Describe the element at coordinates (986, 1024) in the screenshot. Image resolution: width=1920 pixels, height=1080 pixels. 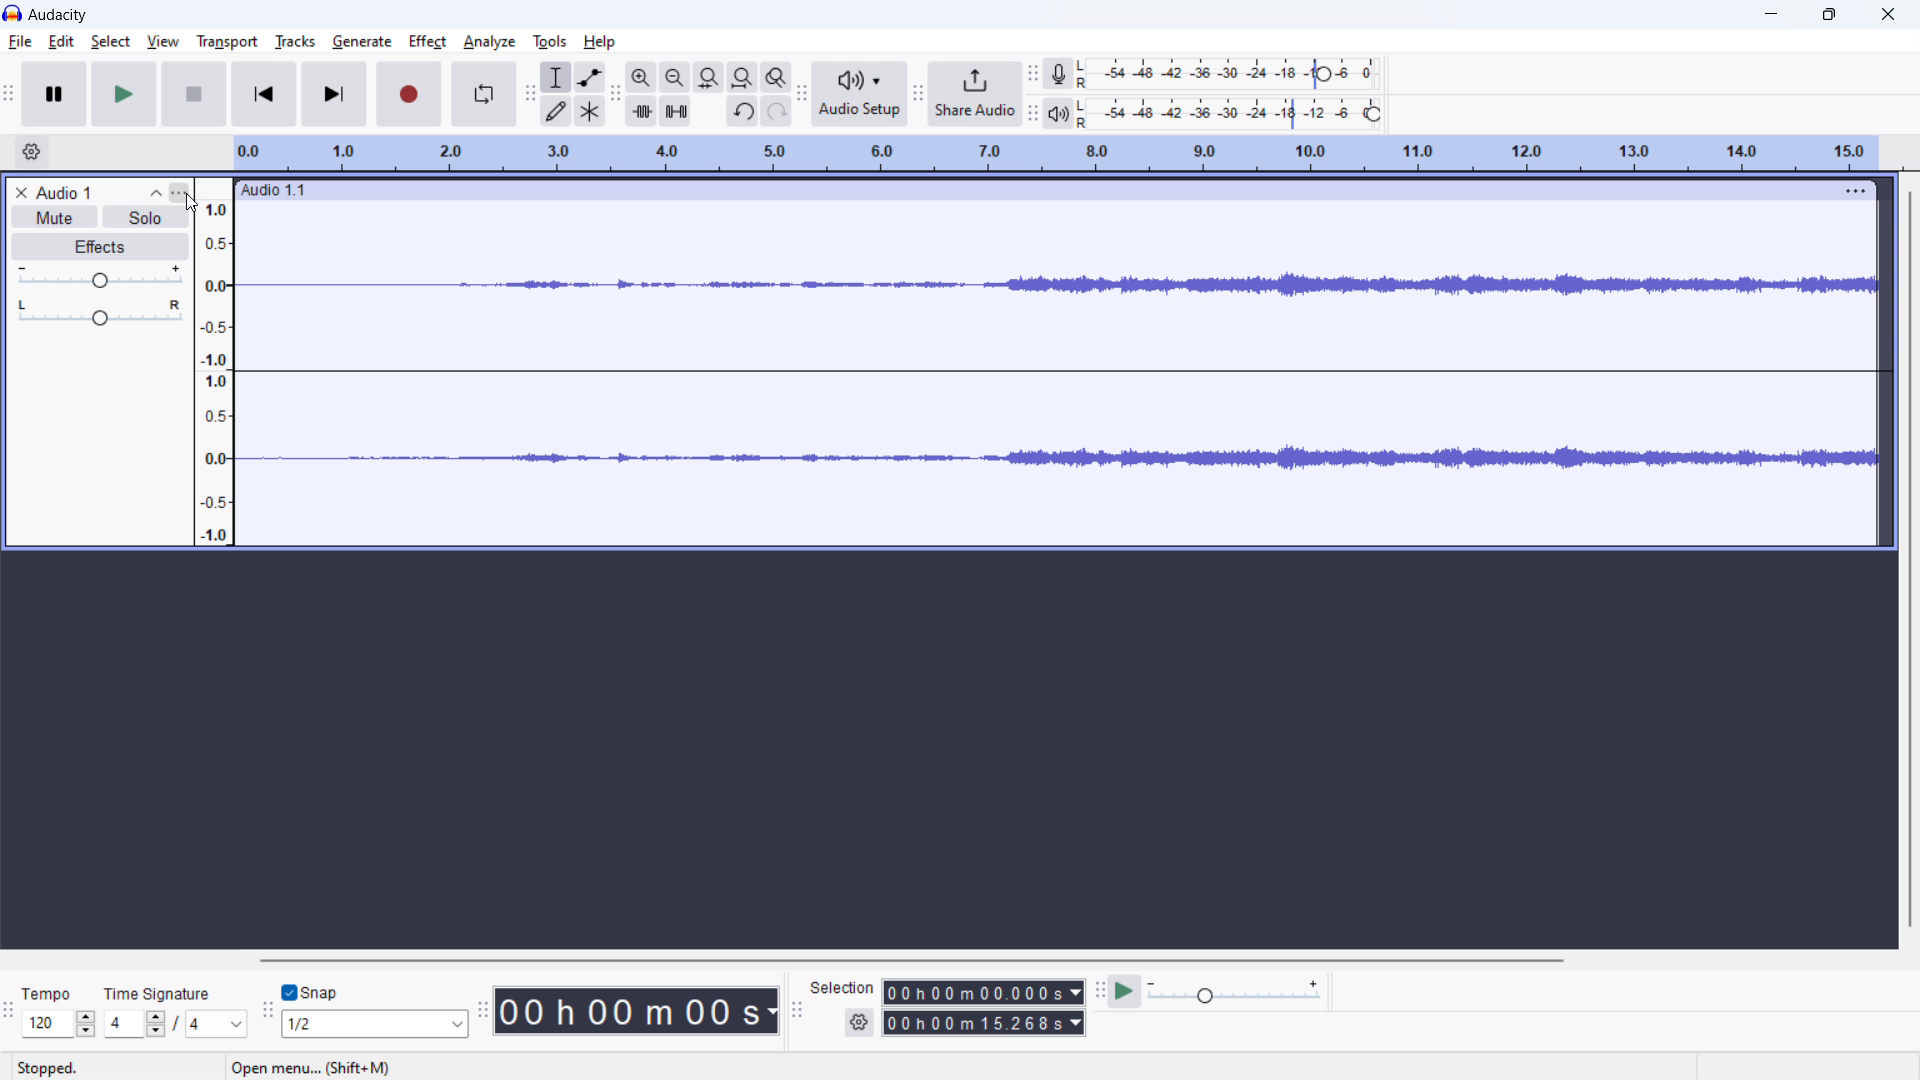
I see `end time` at that location.